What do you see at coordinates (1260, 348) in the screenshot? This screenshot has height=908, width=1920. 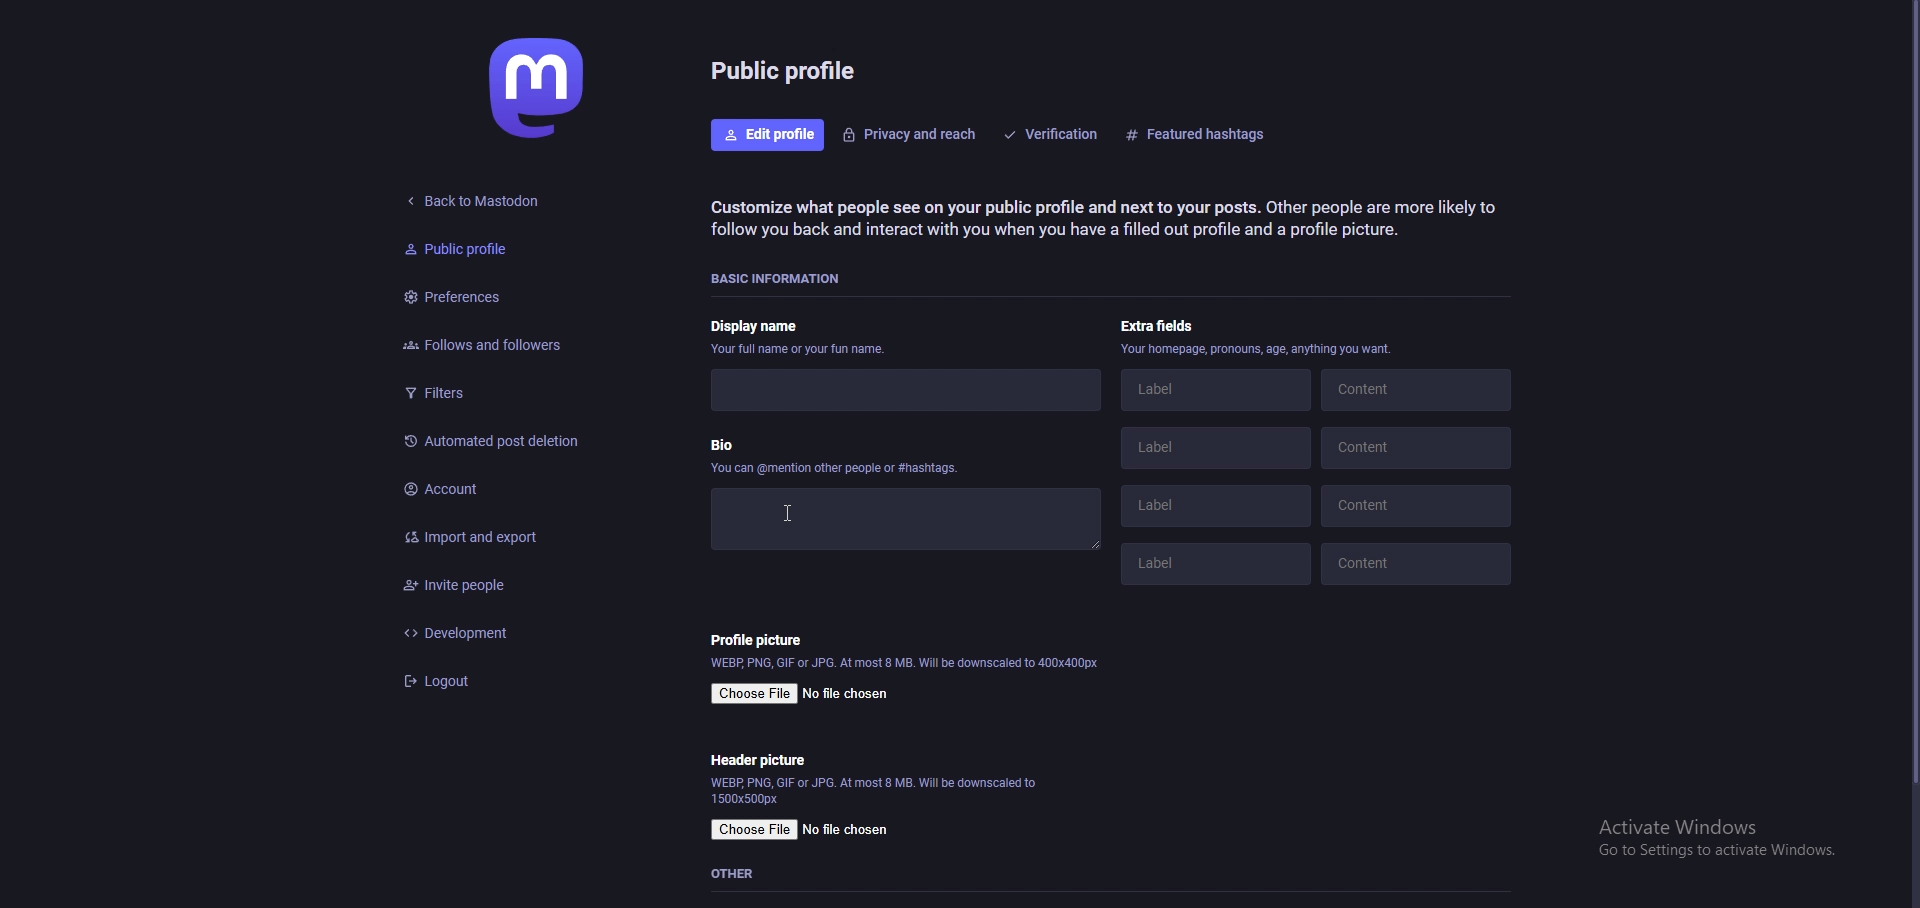 I see `info` at bounding box center [1260, 348].